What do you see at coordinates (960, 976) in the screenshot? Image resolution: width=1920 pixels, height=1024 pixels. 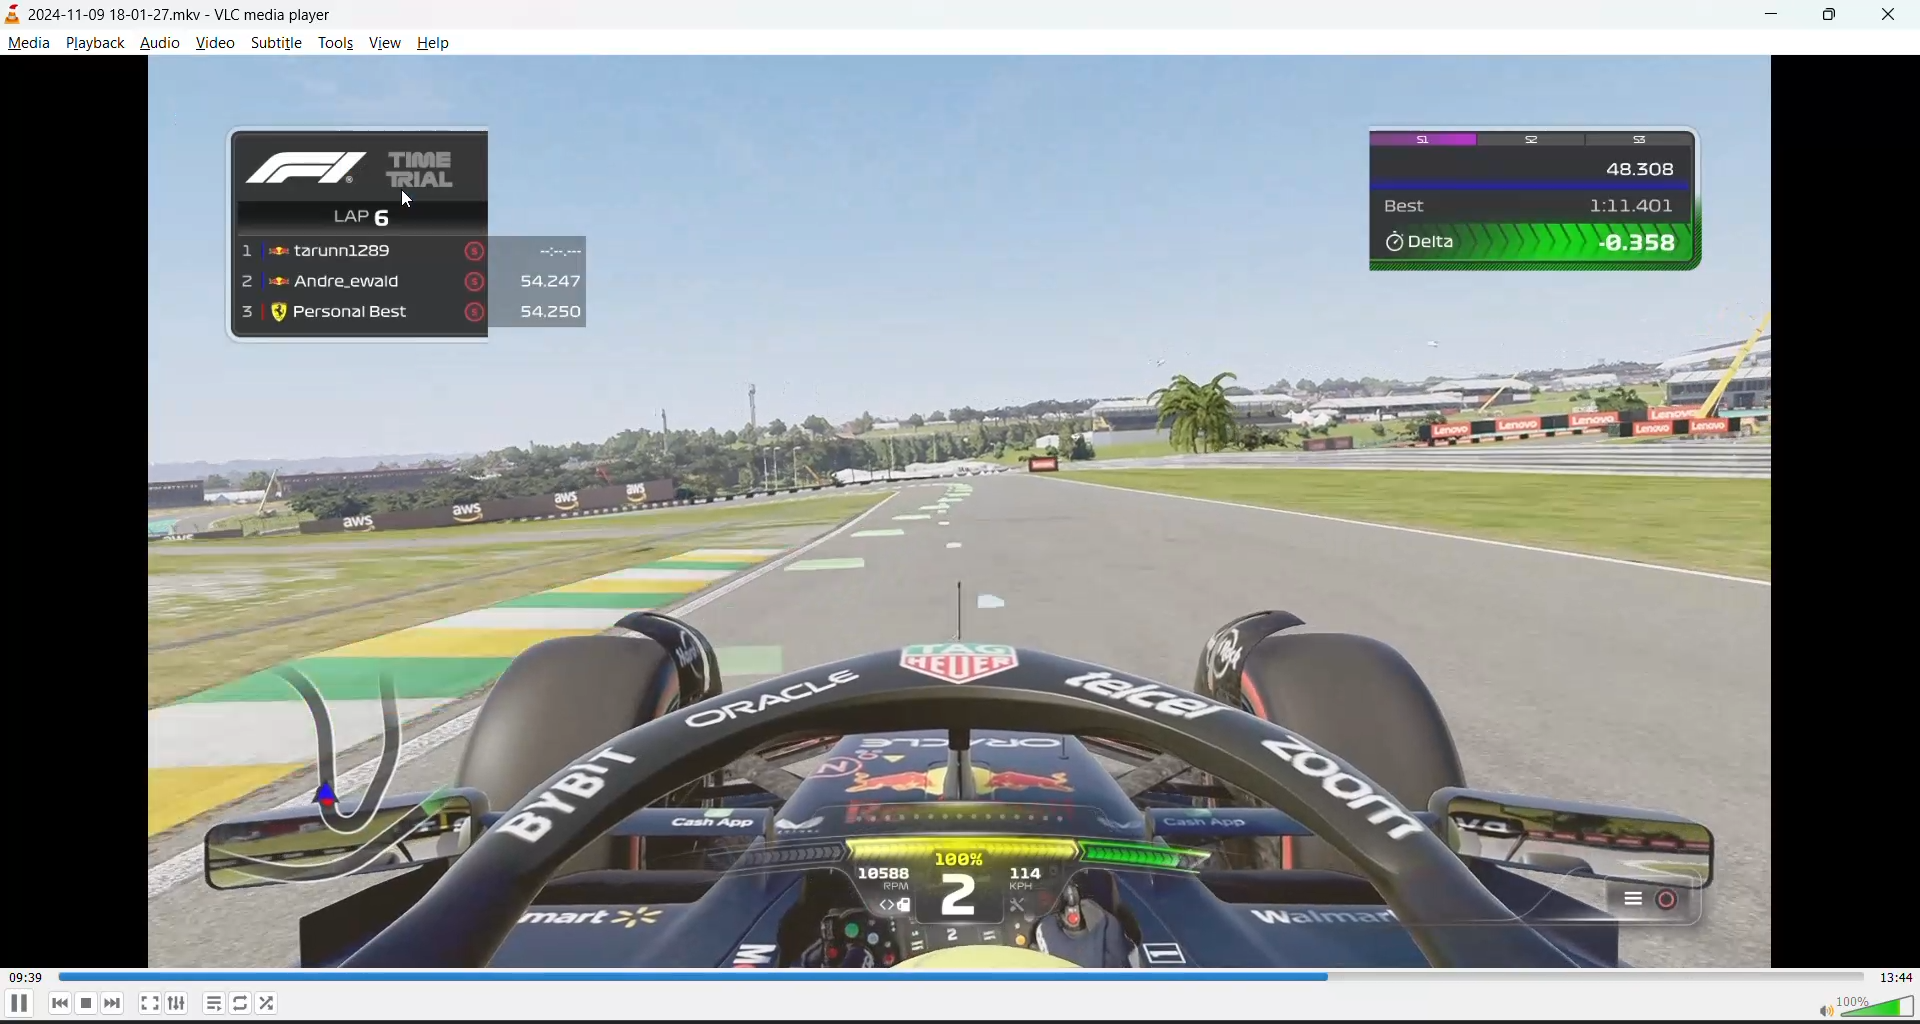 I see `track slider` at bounding box center [960, 976].